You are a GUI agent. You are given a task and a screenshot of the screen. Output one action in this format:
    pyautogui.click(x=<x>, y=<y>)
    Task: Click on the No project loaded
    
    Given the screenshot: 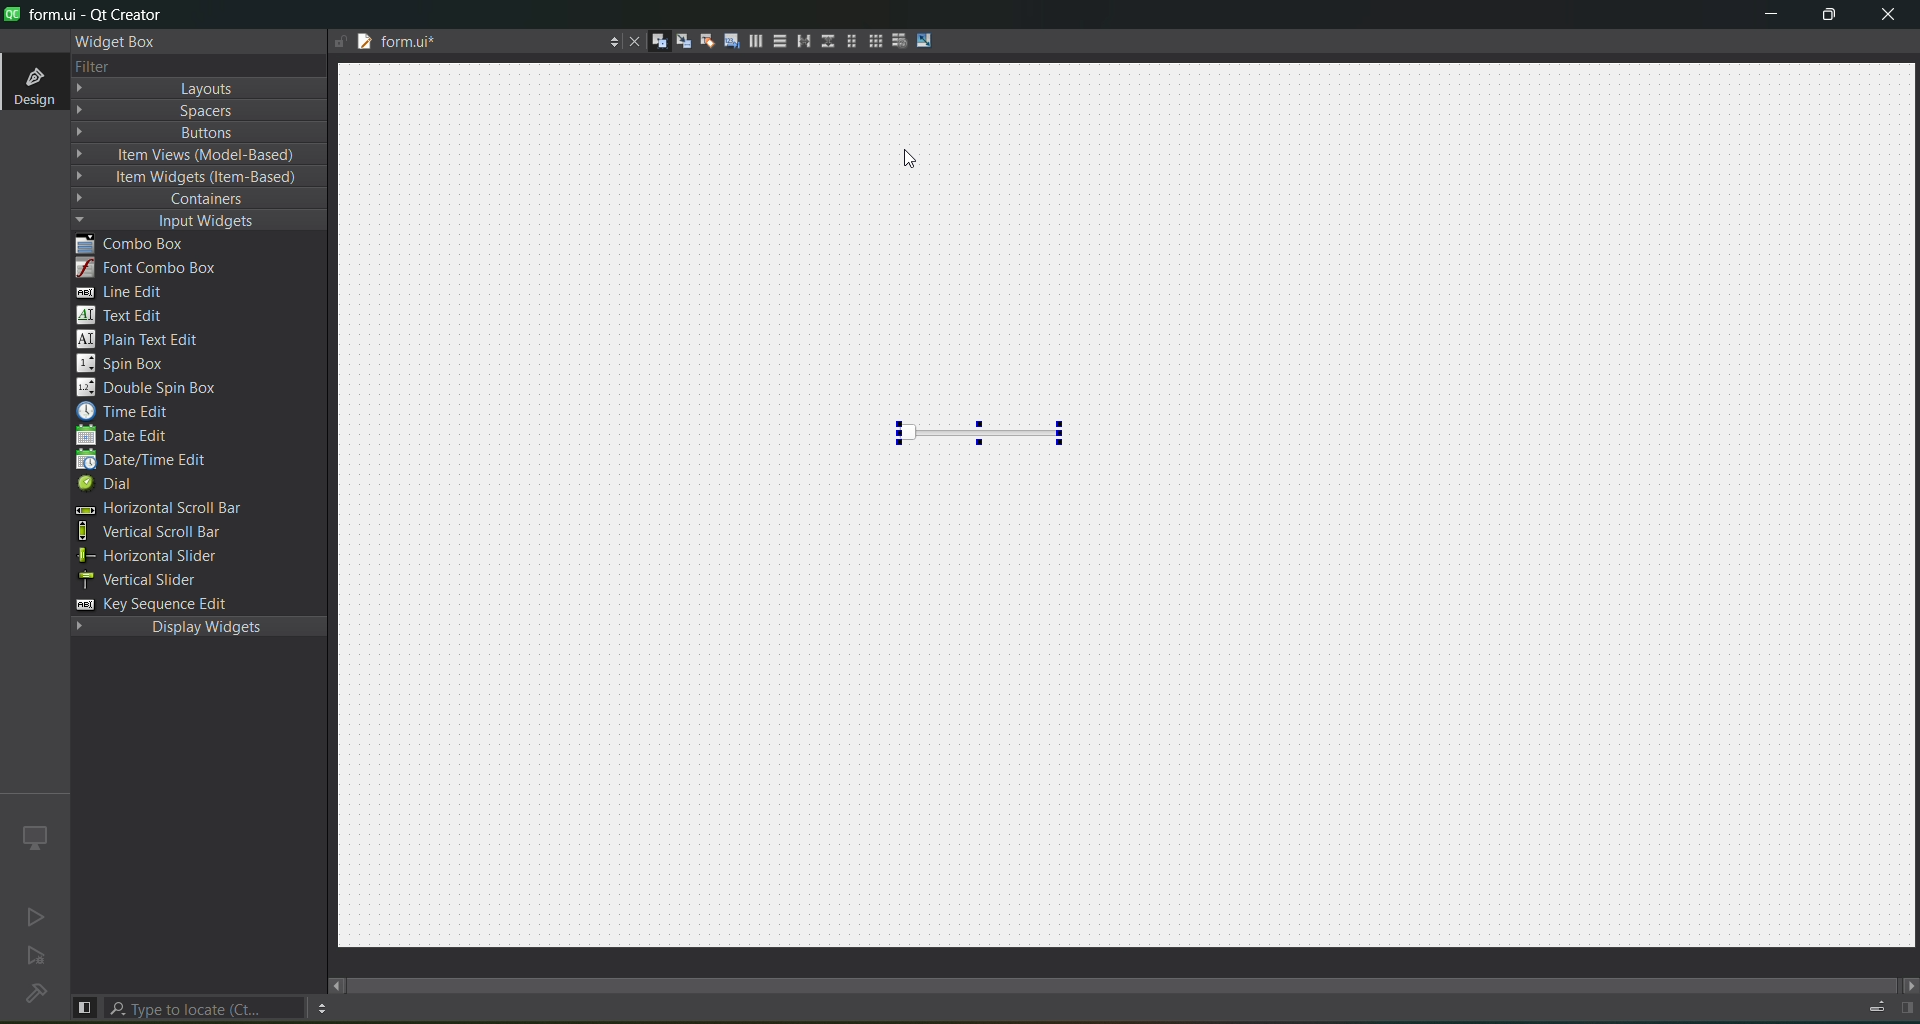 What is the action you would take?
    pyautogui.click(x=34, y=1001)
    